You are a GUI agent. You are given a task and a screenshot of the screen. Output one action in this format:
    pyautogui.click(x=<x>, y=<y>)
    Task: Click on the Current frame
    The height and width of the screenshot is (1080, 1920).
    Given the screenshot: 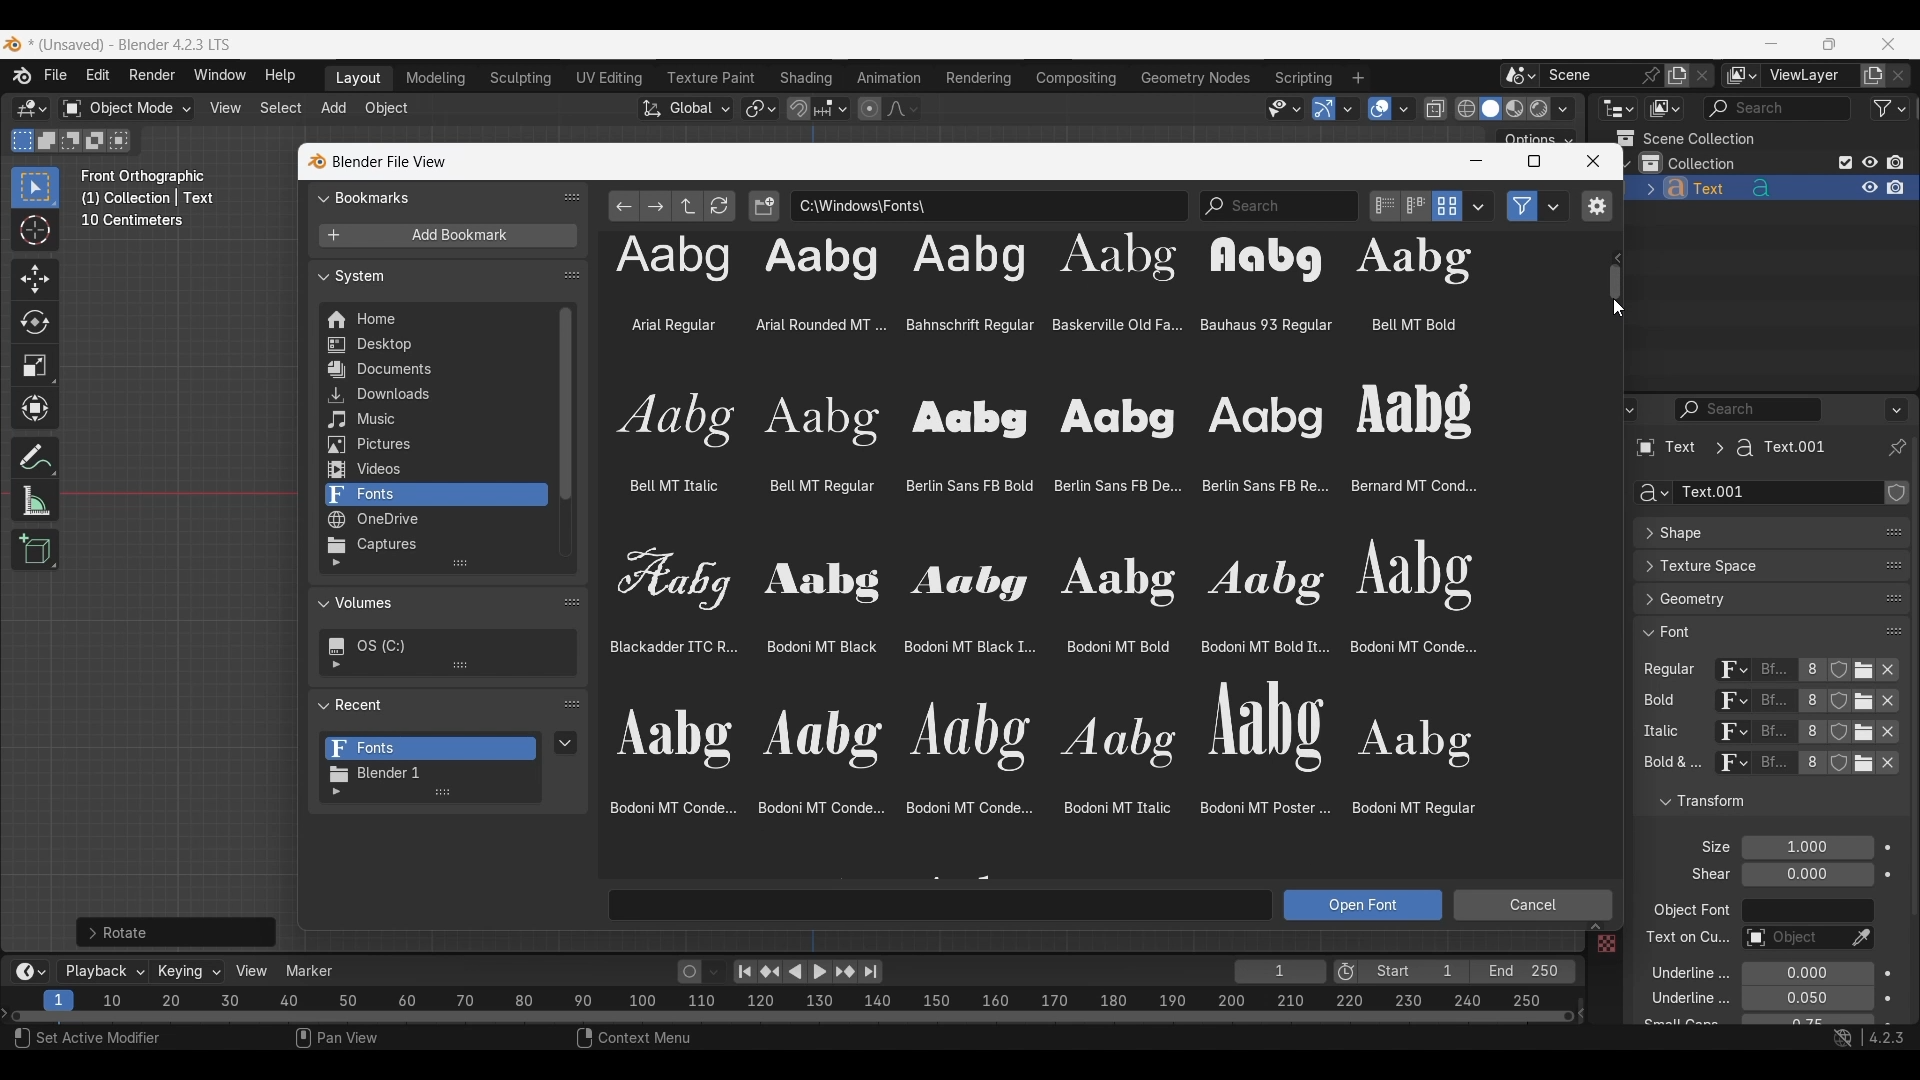 What is the action you would take?
    pyautogui.click(x=1280, y=973)
    